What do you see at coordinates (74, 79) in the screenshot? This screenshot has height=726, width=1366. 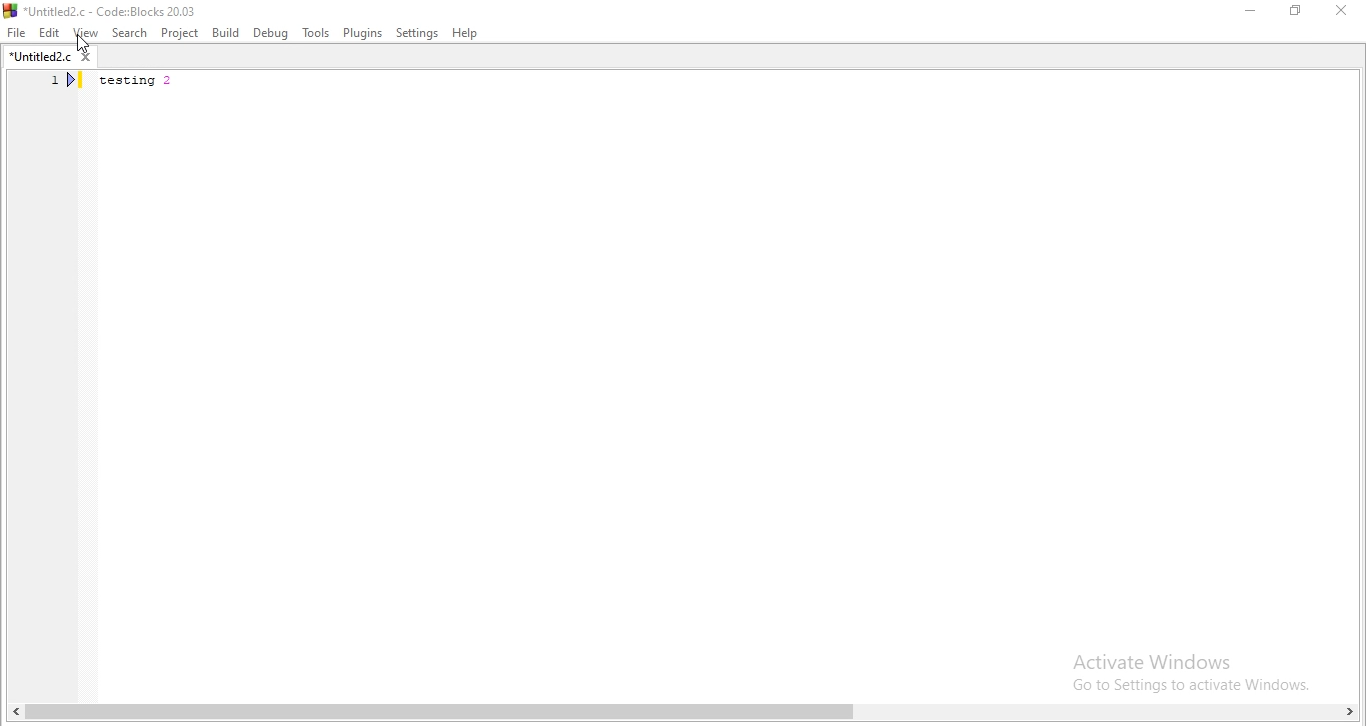 I see `bookmark icon` at bounding box center [74, 79].